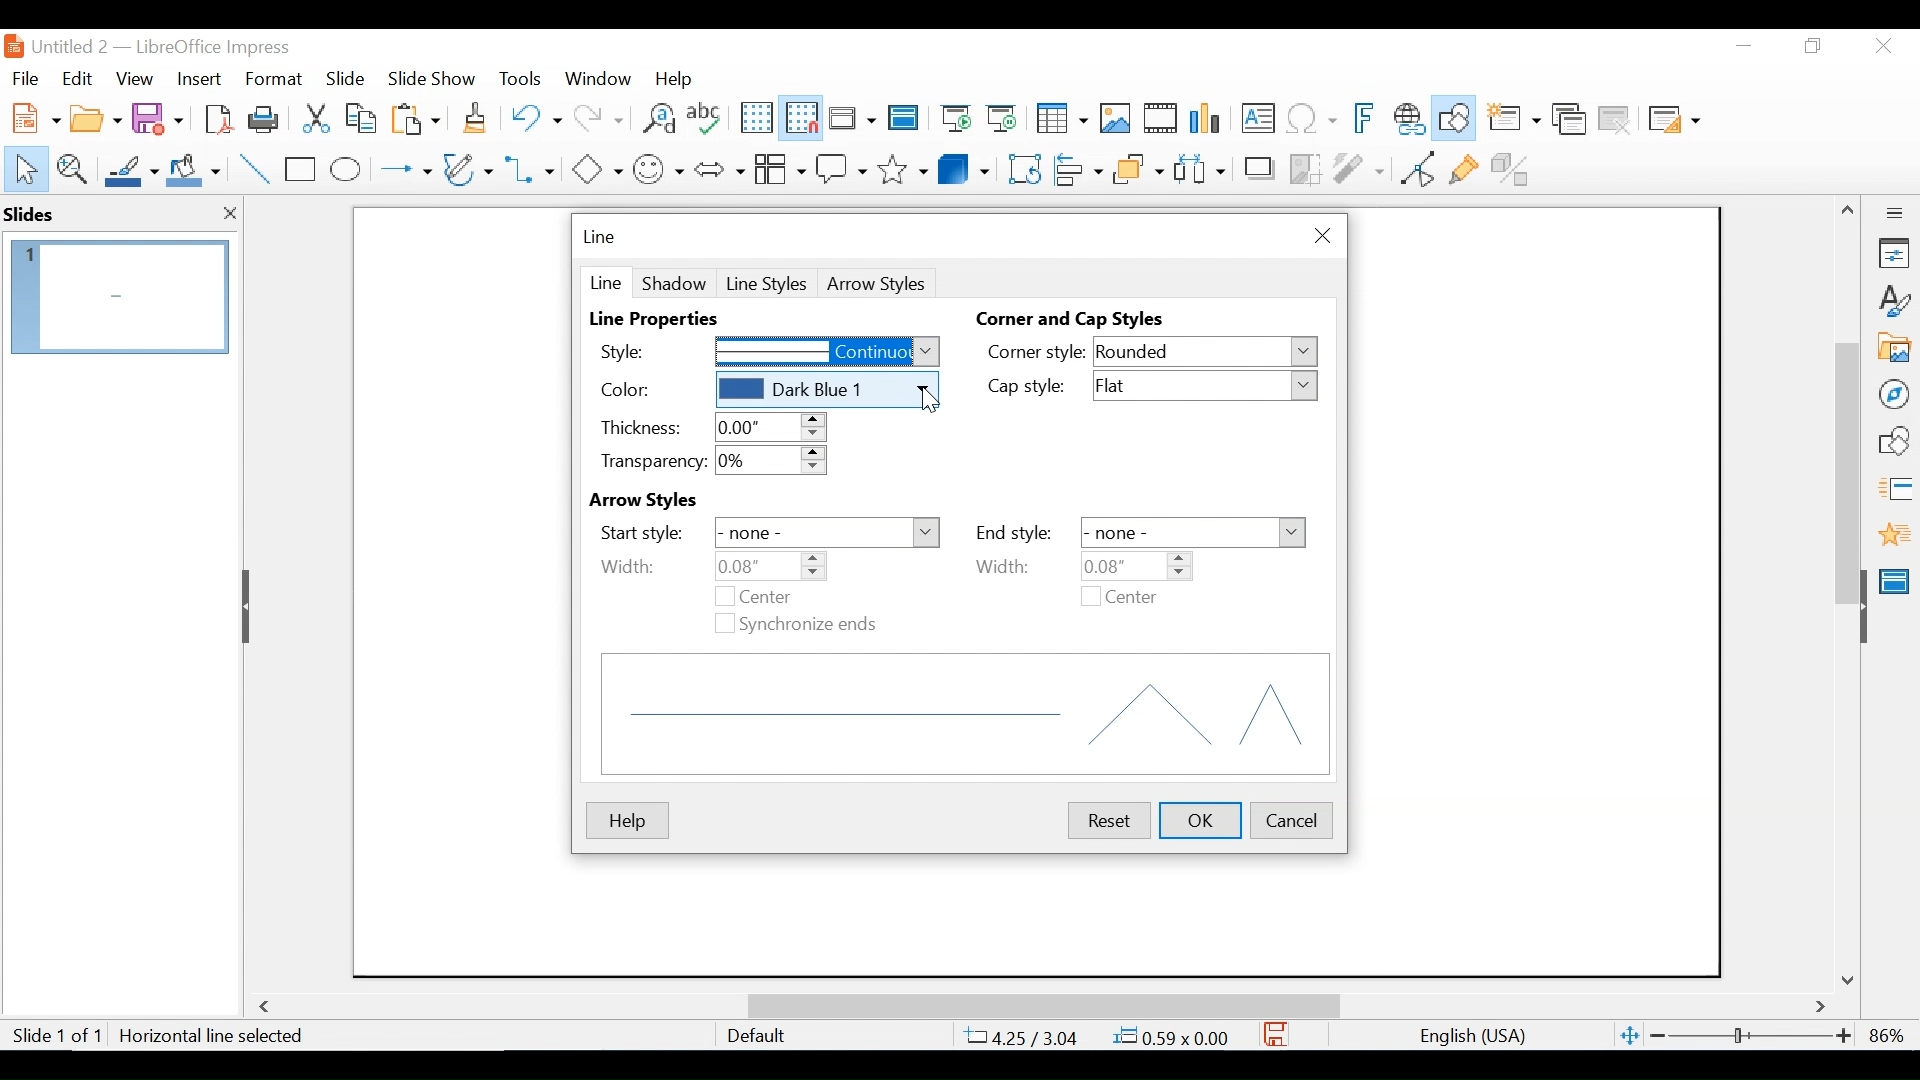  Describe the element at coordinates (1463, 167) in the screenshot. I see `Show Gluepoint Functions` at that location.